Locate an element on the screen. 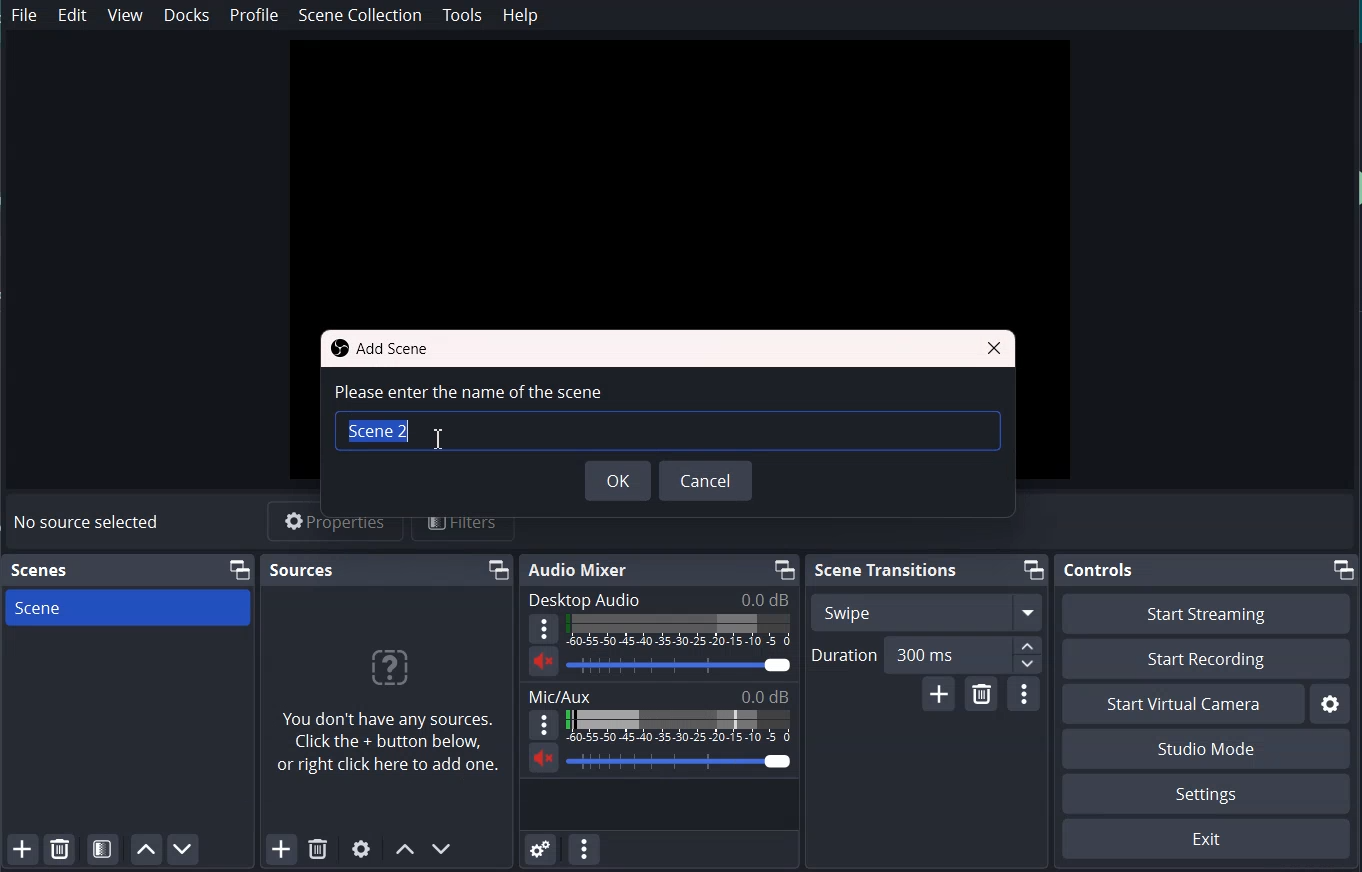  Docks is located at coordinates (187, 15).